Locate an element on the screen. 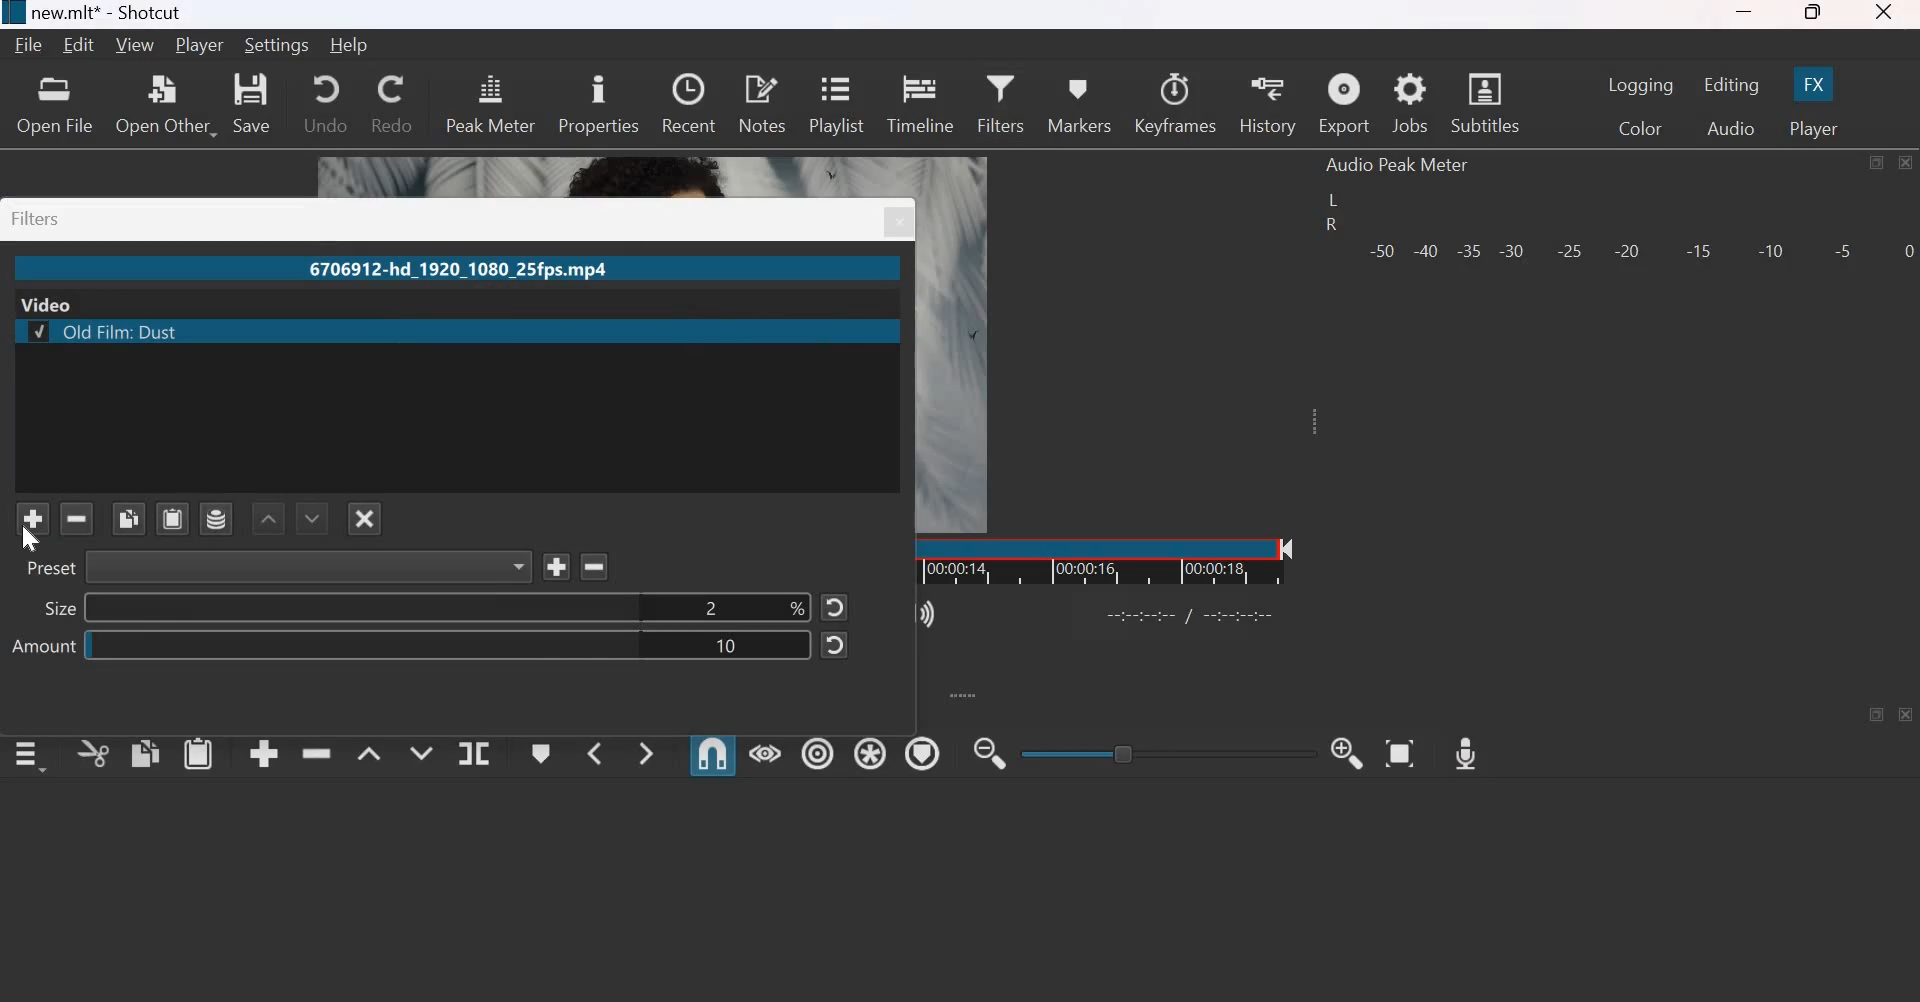  Zoom Timeline to Fit is located at coordinates (1400, 753).